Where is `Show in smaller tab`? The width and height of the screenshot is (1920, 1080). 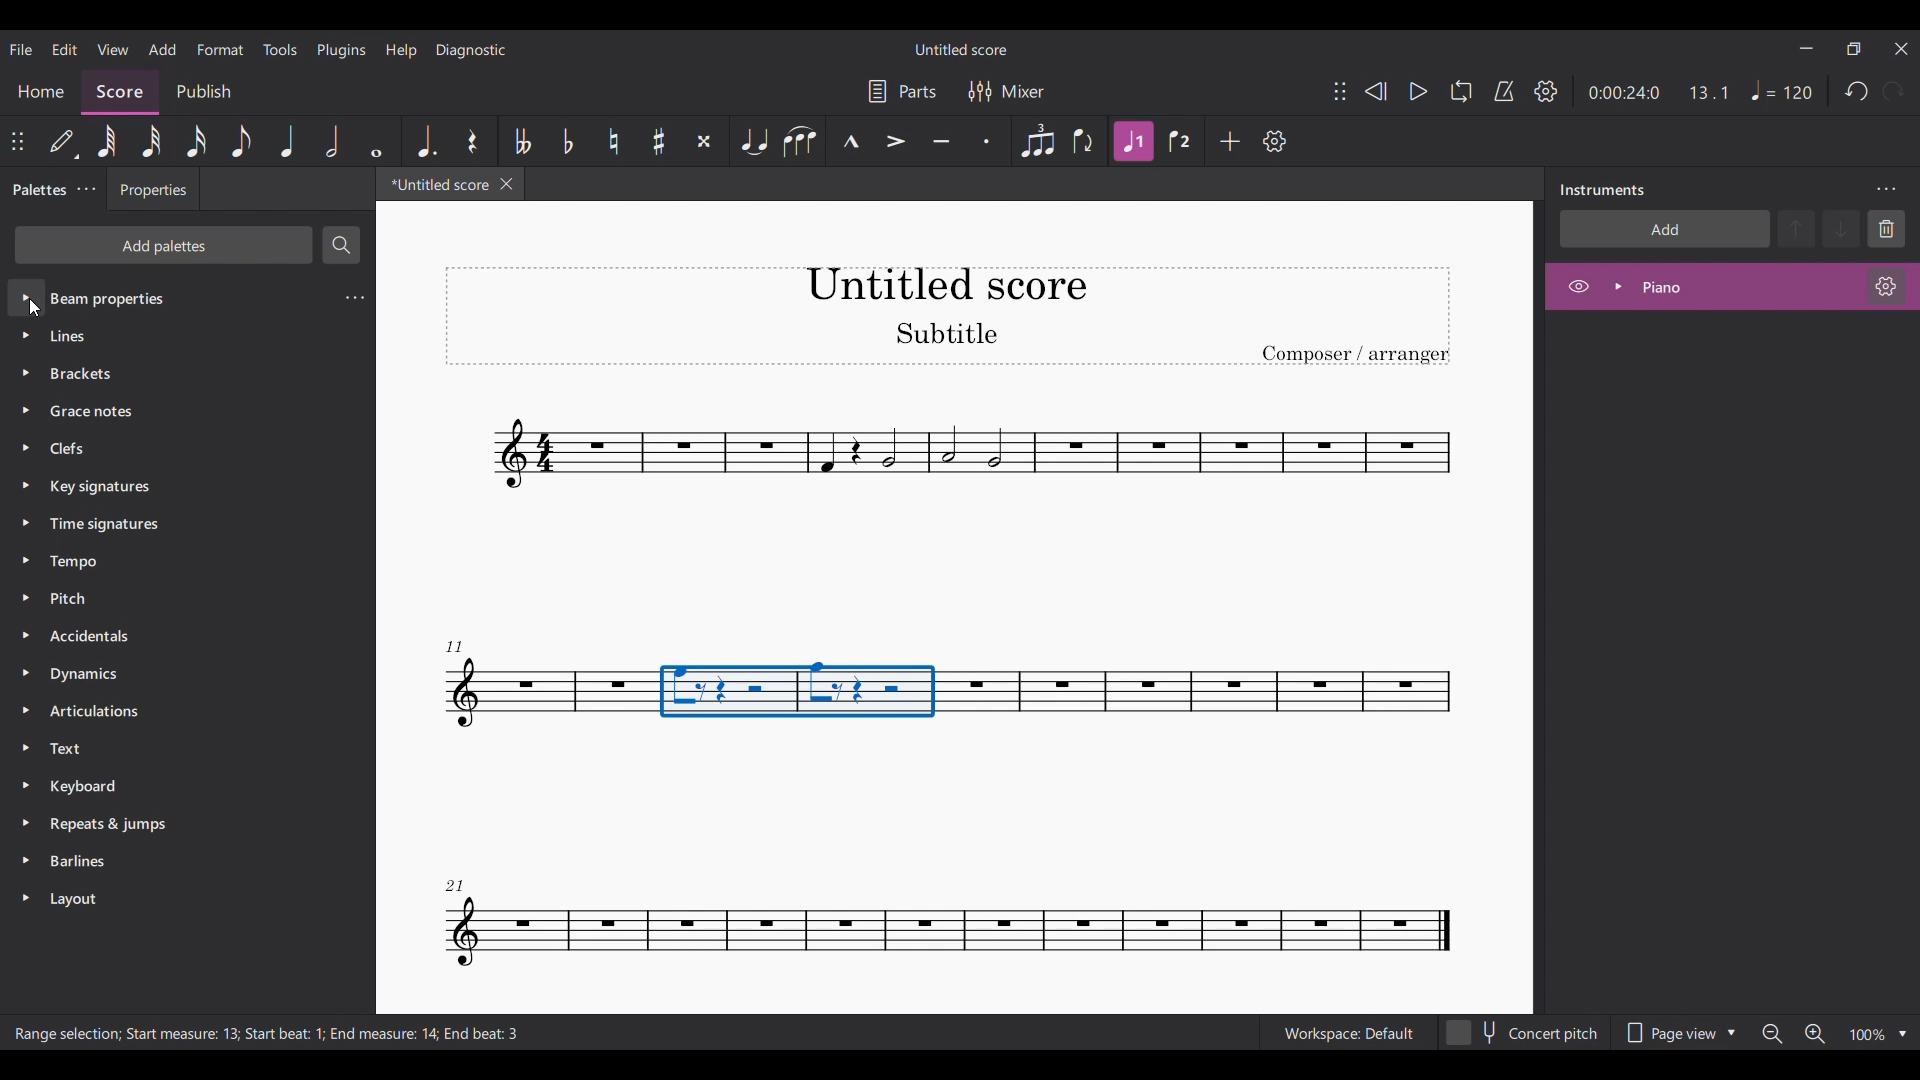
Show in smaller tab is located at coordinates (1853, 48).